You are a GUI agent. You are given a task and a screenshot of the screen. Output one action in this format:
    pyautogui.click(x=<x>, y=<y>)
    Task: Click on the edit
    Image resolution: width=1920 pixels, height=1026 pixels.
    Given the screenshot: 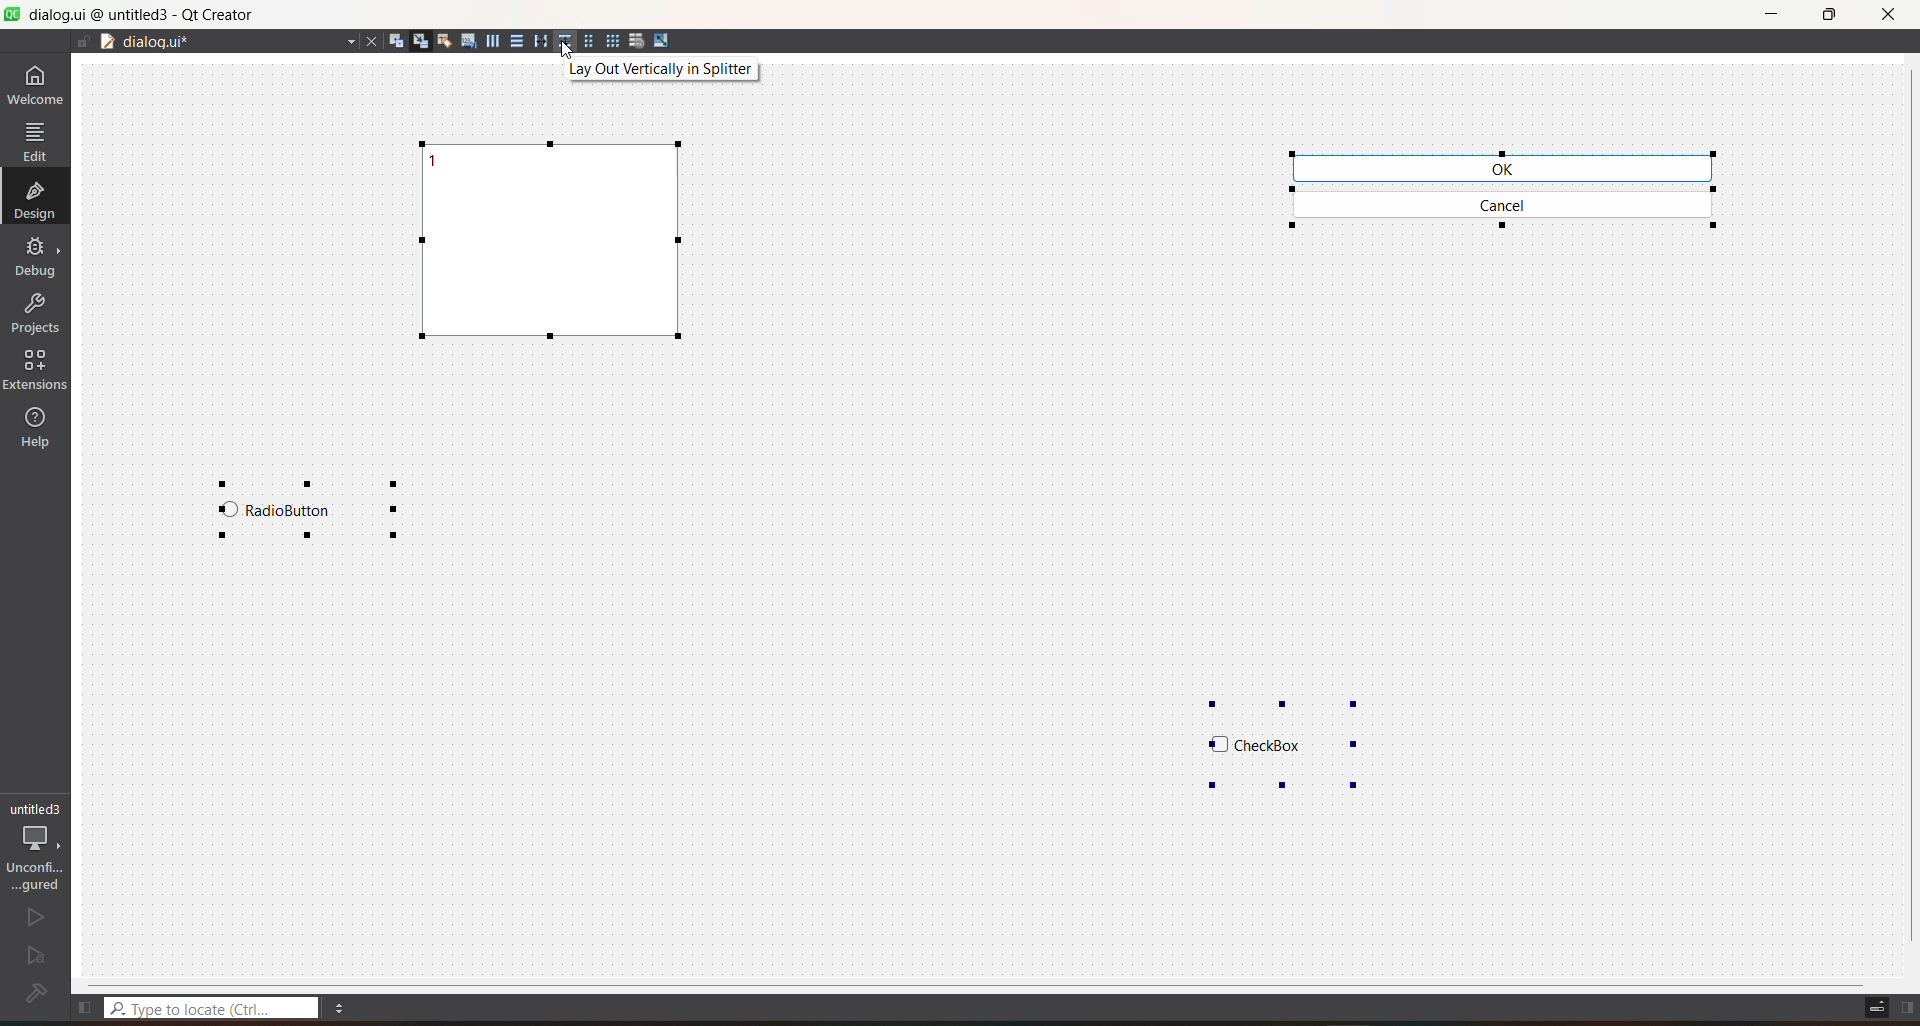 What is the action you would take?
    pyautogui.click(x=35, y=140)
    